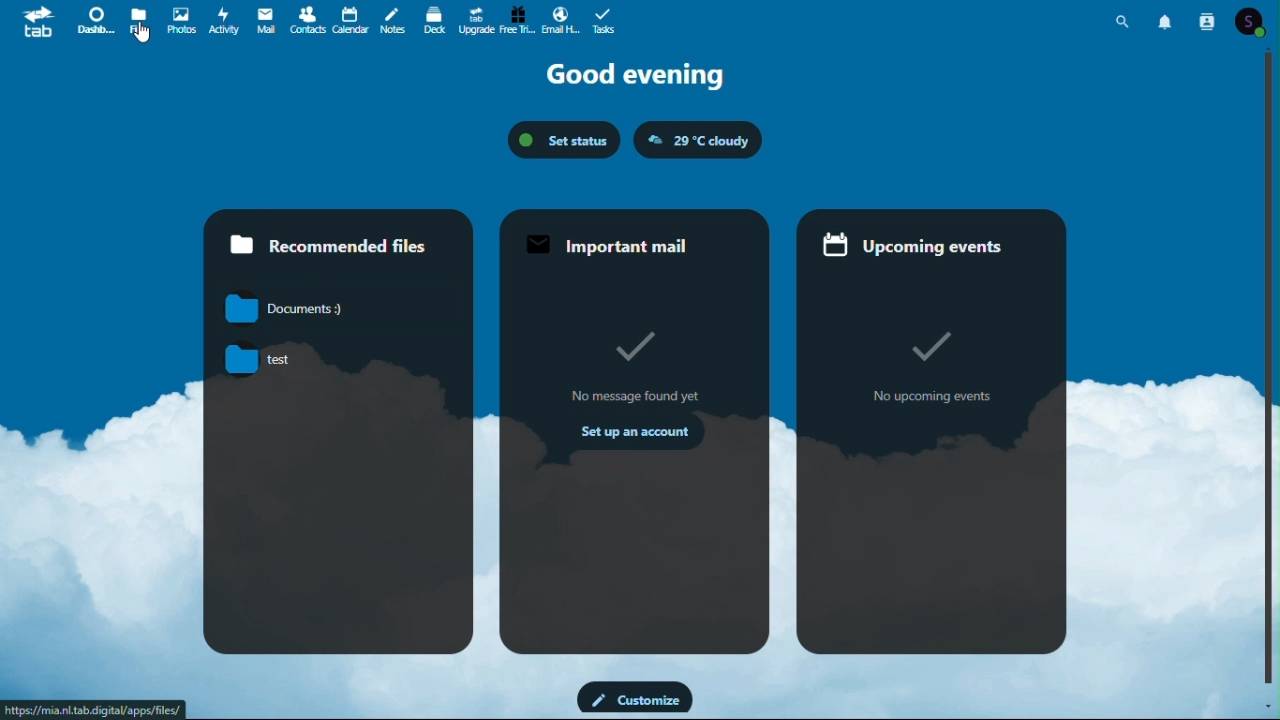  Describe the element at coordinates (637, 395) in the screenshot. I see `No message found yet` at that location.